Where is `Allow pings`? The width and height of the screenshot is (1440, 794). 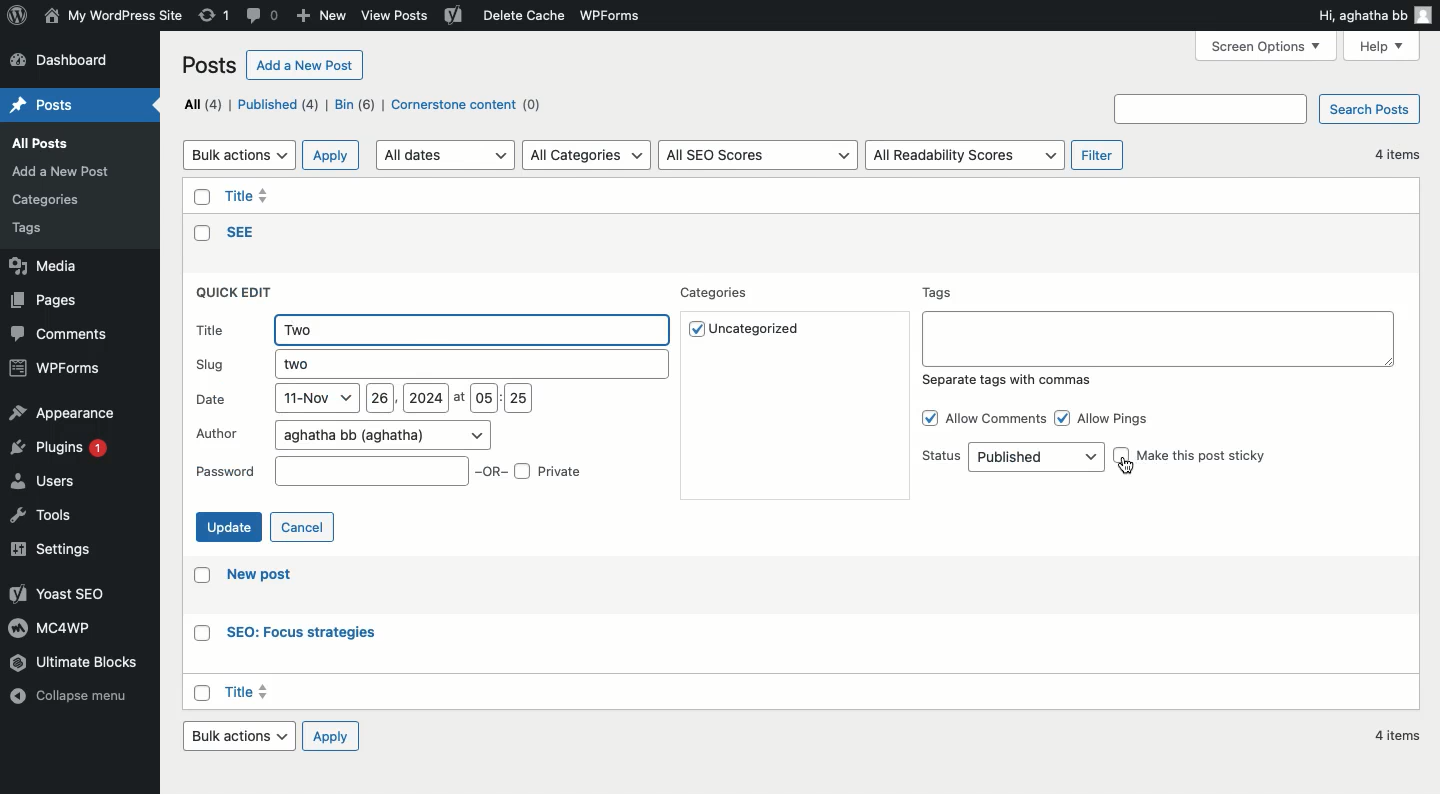 Allow pings is located at coordinates (1110, 416).